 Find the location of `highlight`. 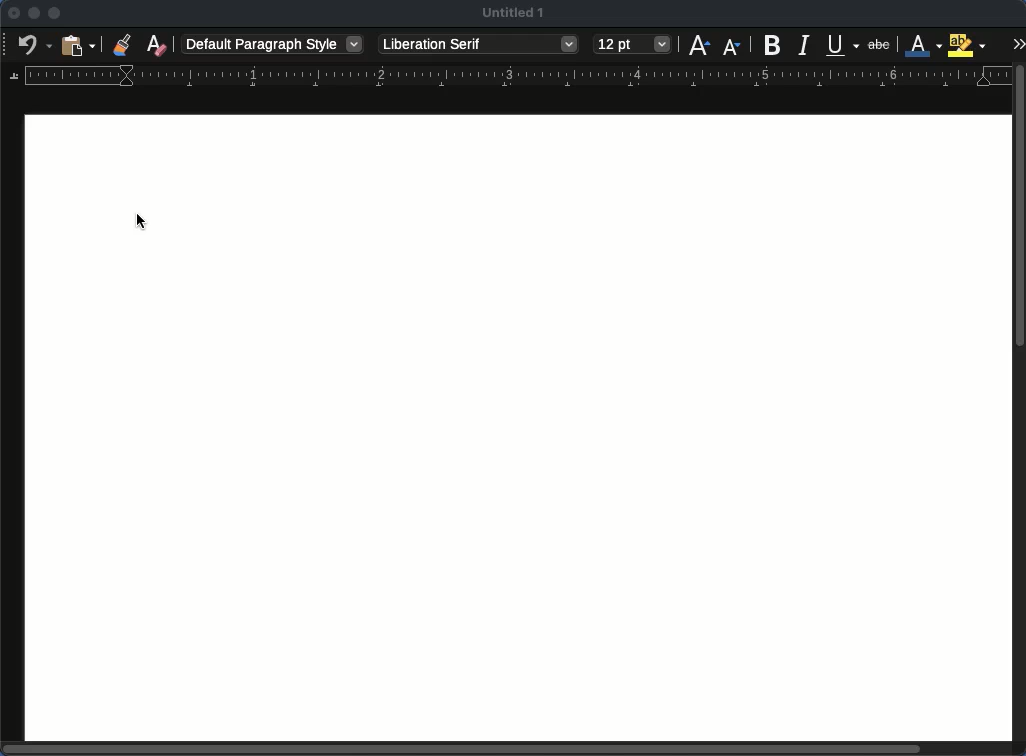

highlight is located at coordinates (966, 45).